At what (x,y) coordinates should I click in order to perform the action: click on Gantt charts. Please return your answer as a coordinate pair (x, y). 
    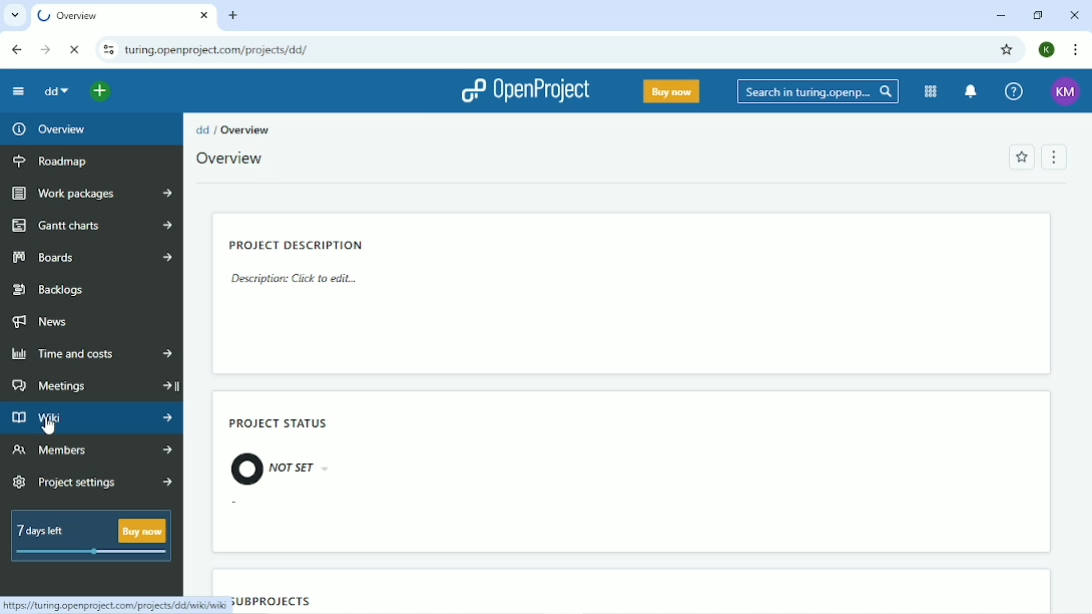
    Looking at the image, I should click on (68, 226).